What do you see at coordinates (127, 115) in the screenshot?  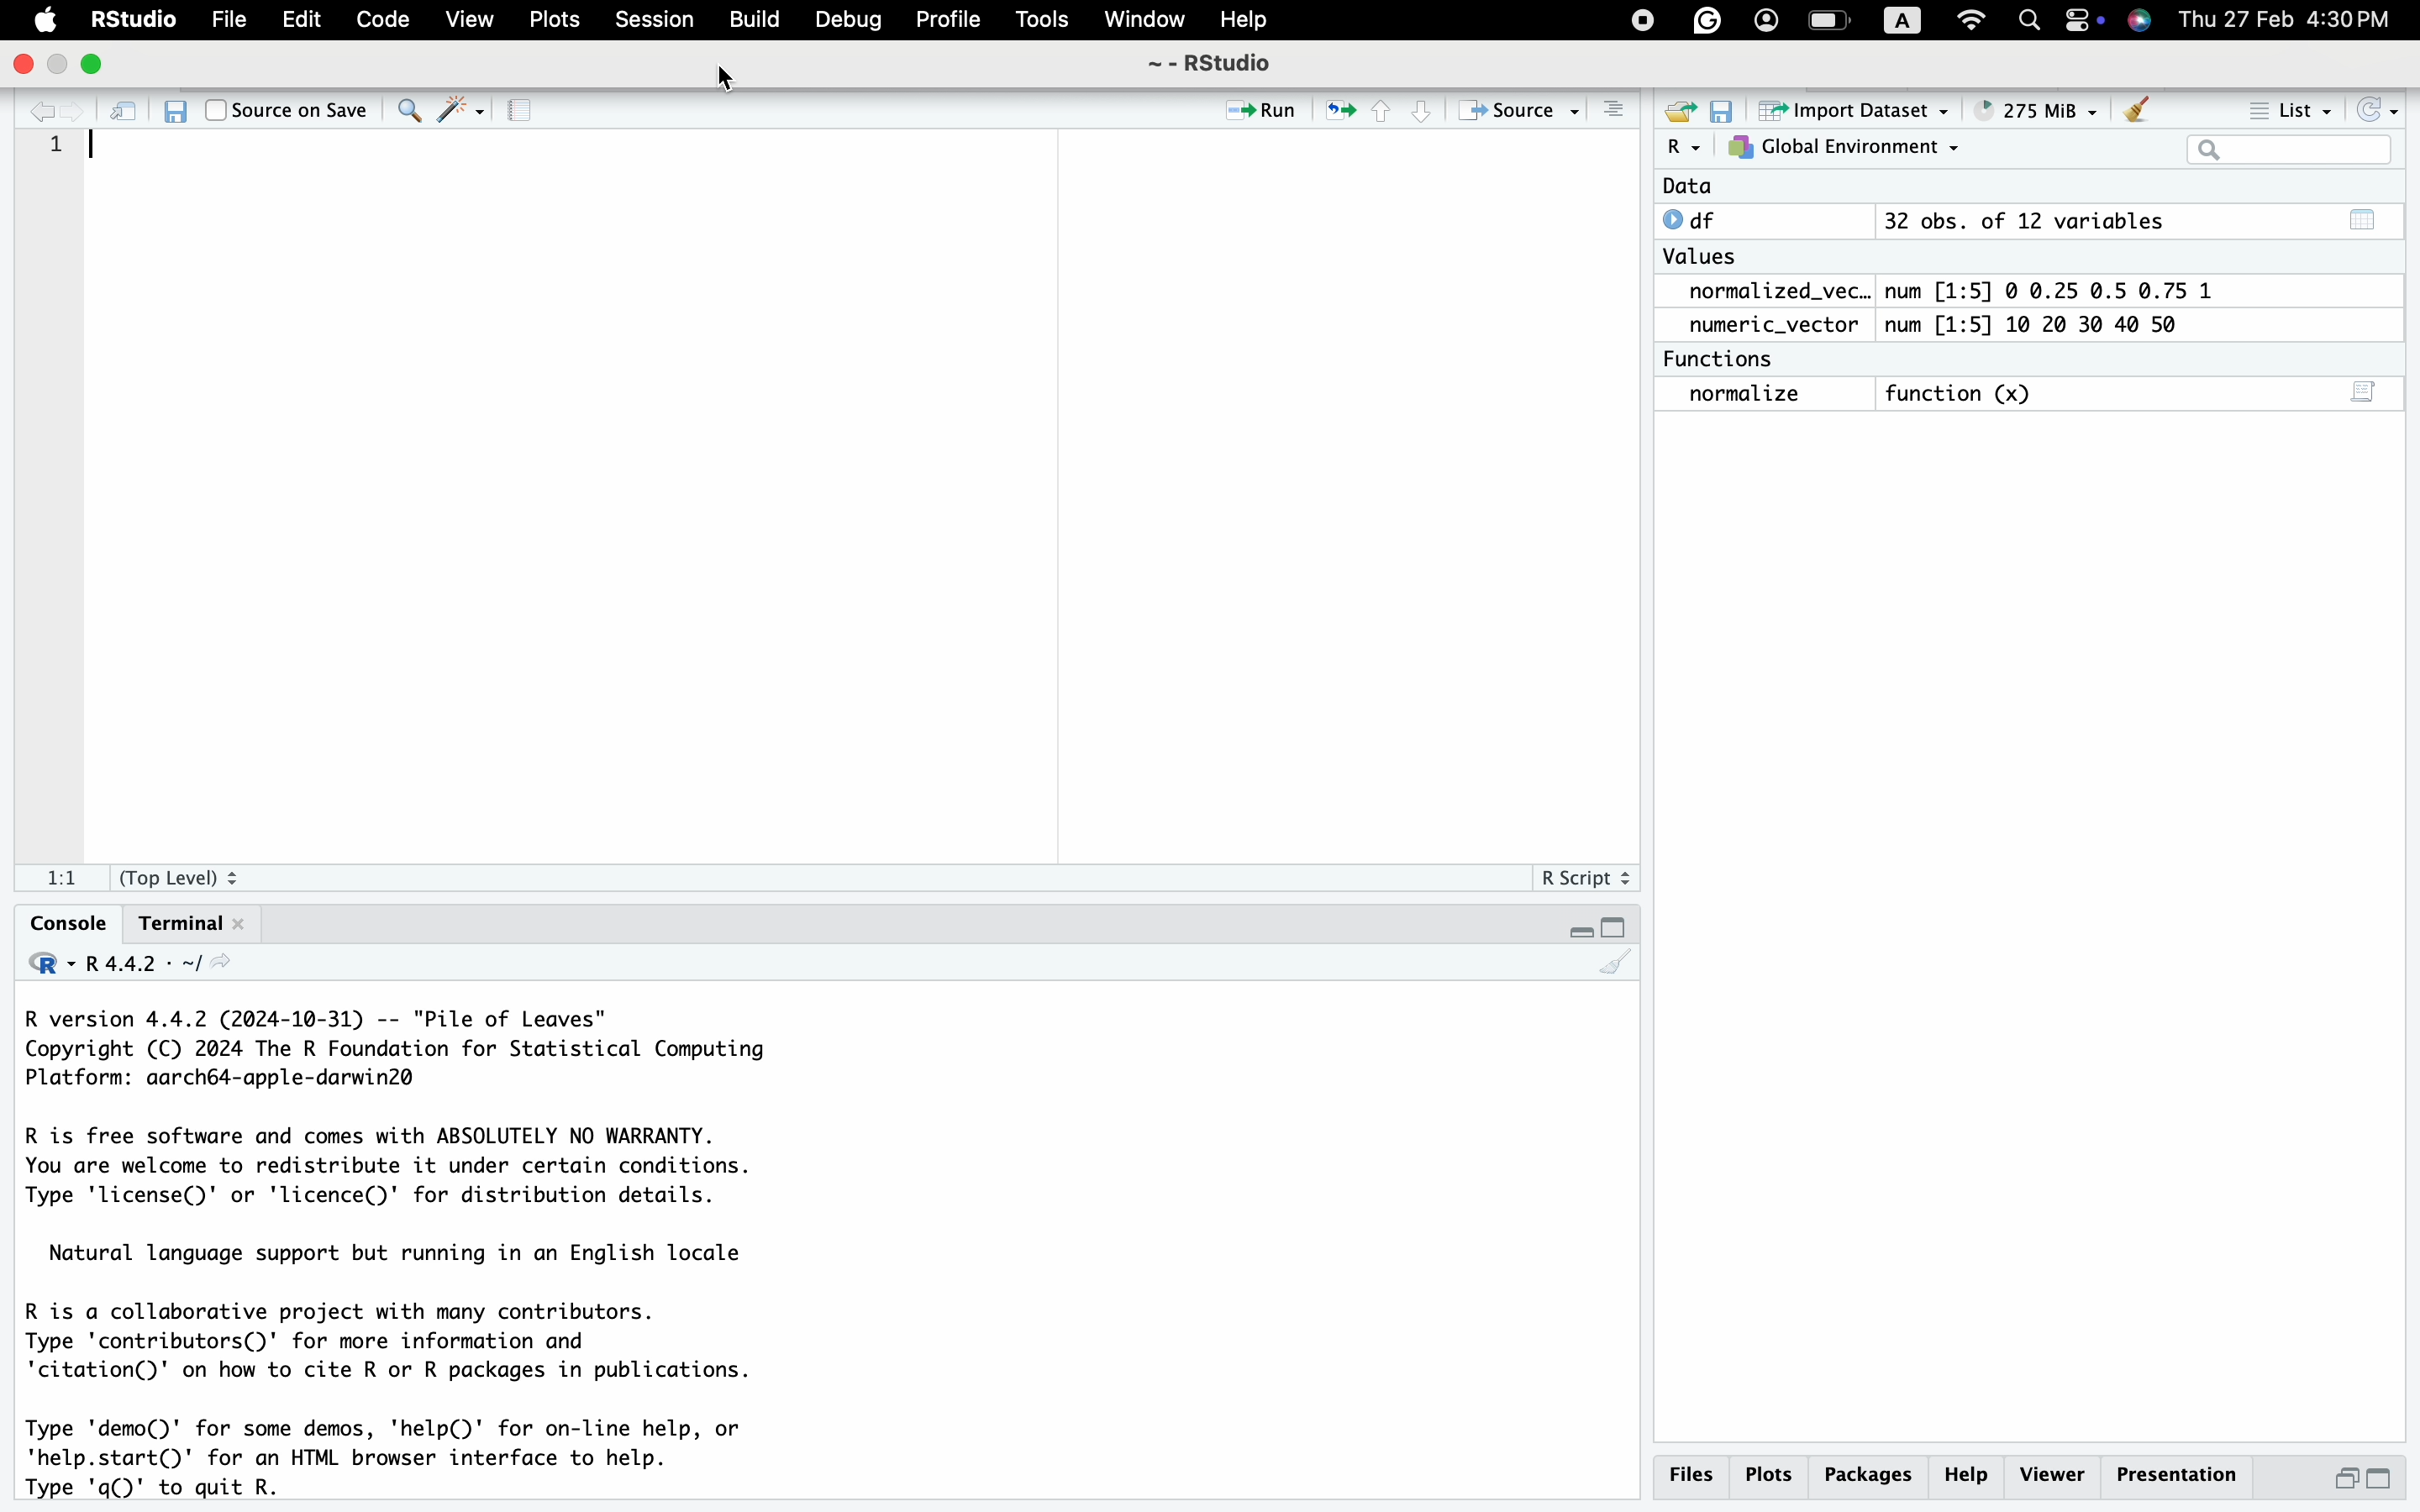 I see `show in new window` at bounding box center [127, 115].